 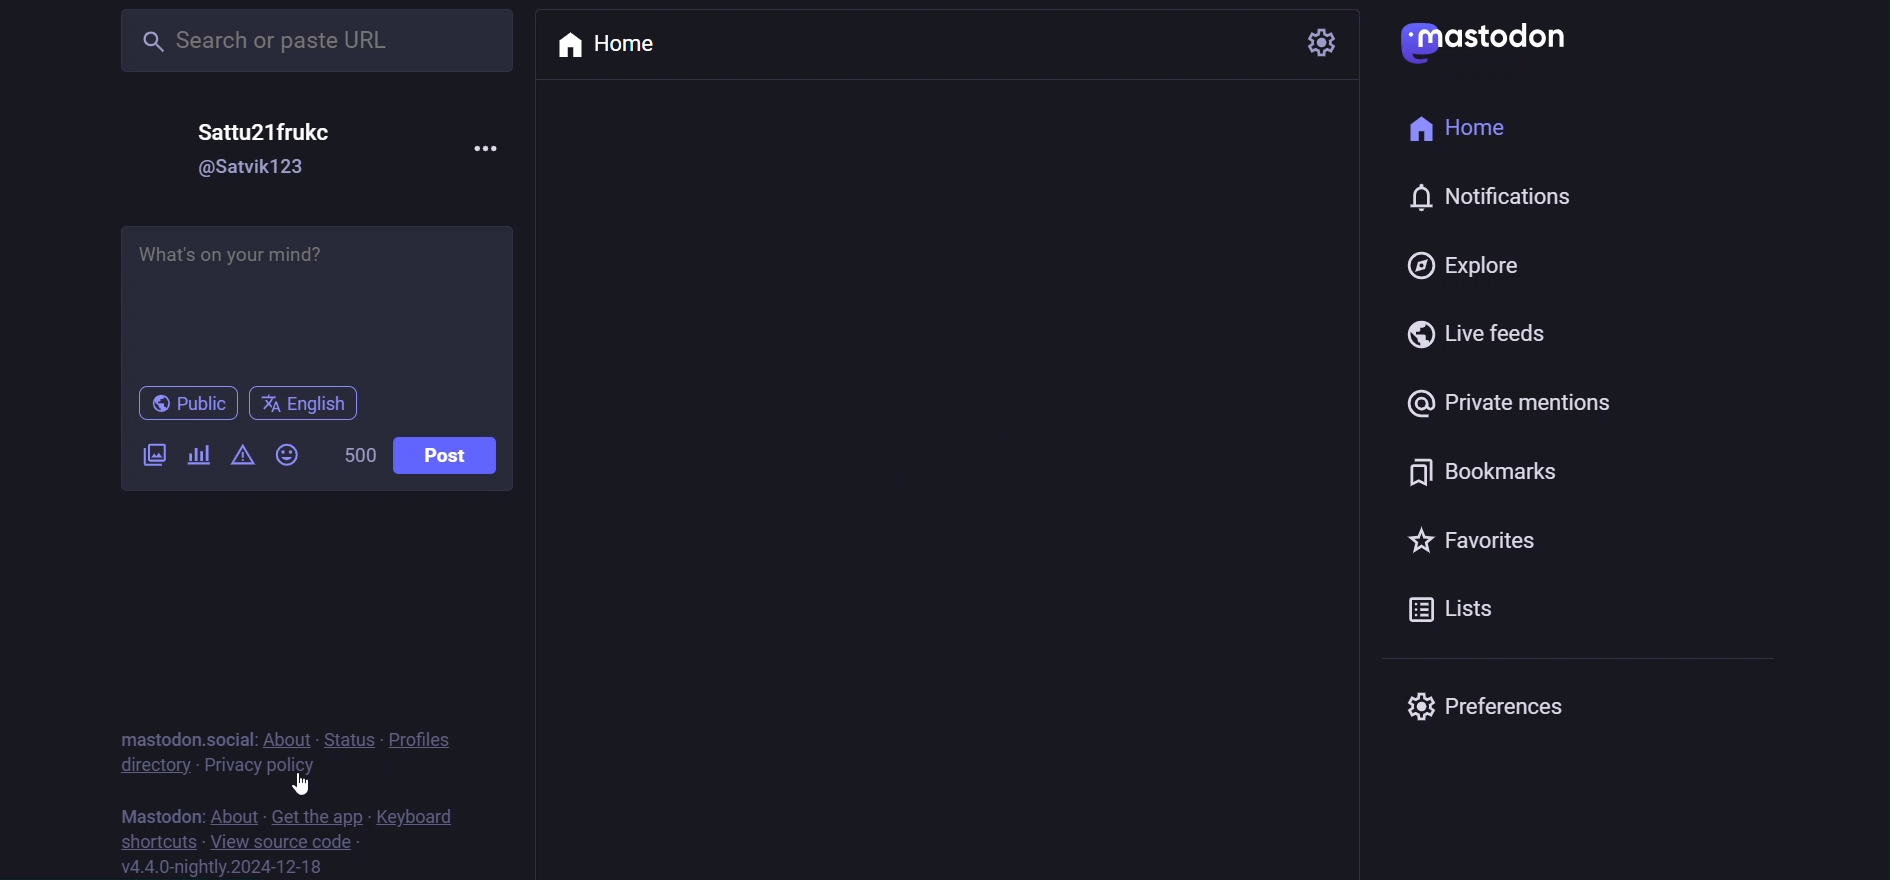 I want to click on notification, so click(x=1486, y=202).